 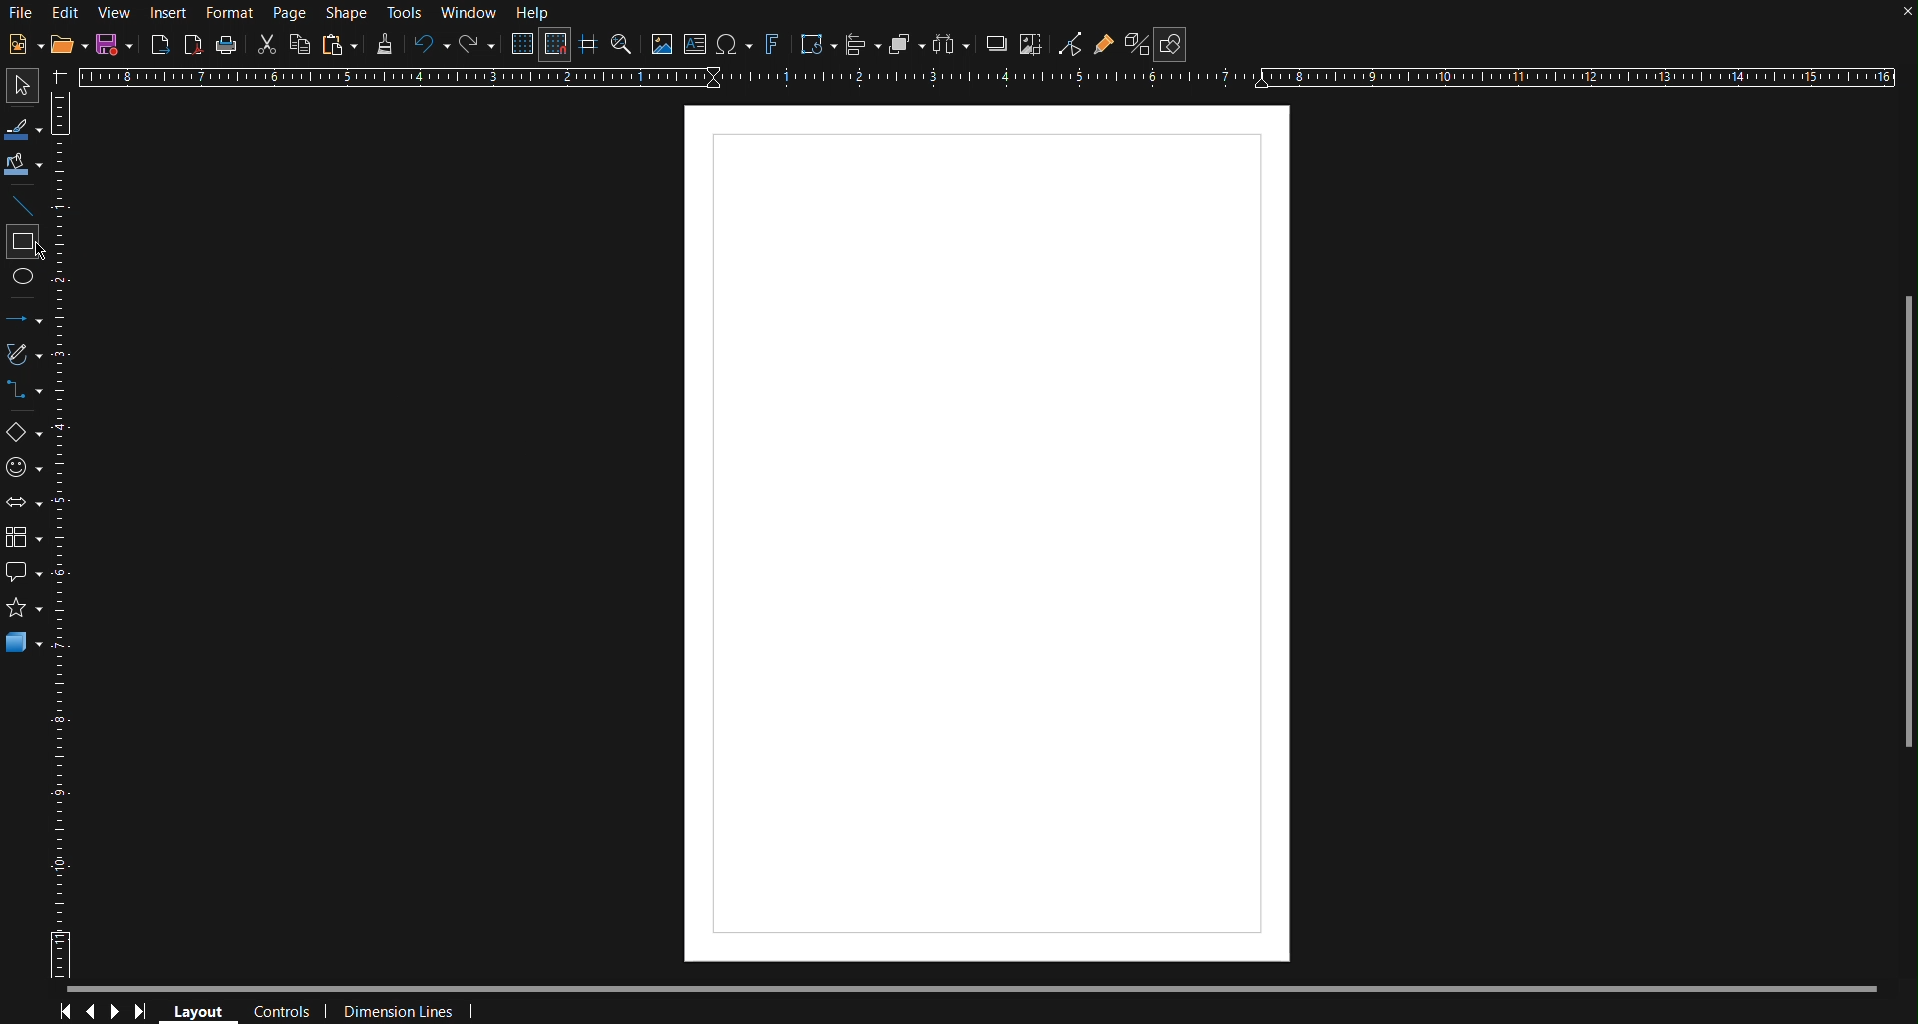 I want to click on Fill Color, so click(x=24, y=164).